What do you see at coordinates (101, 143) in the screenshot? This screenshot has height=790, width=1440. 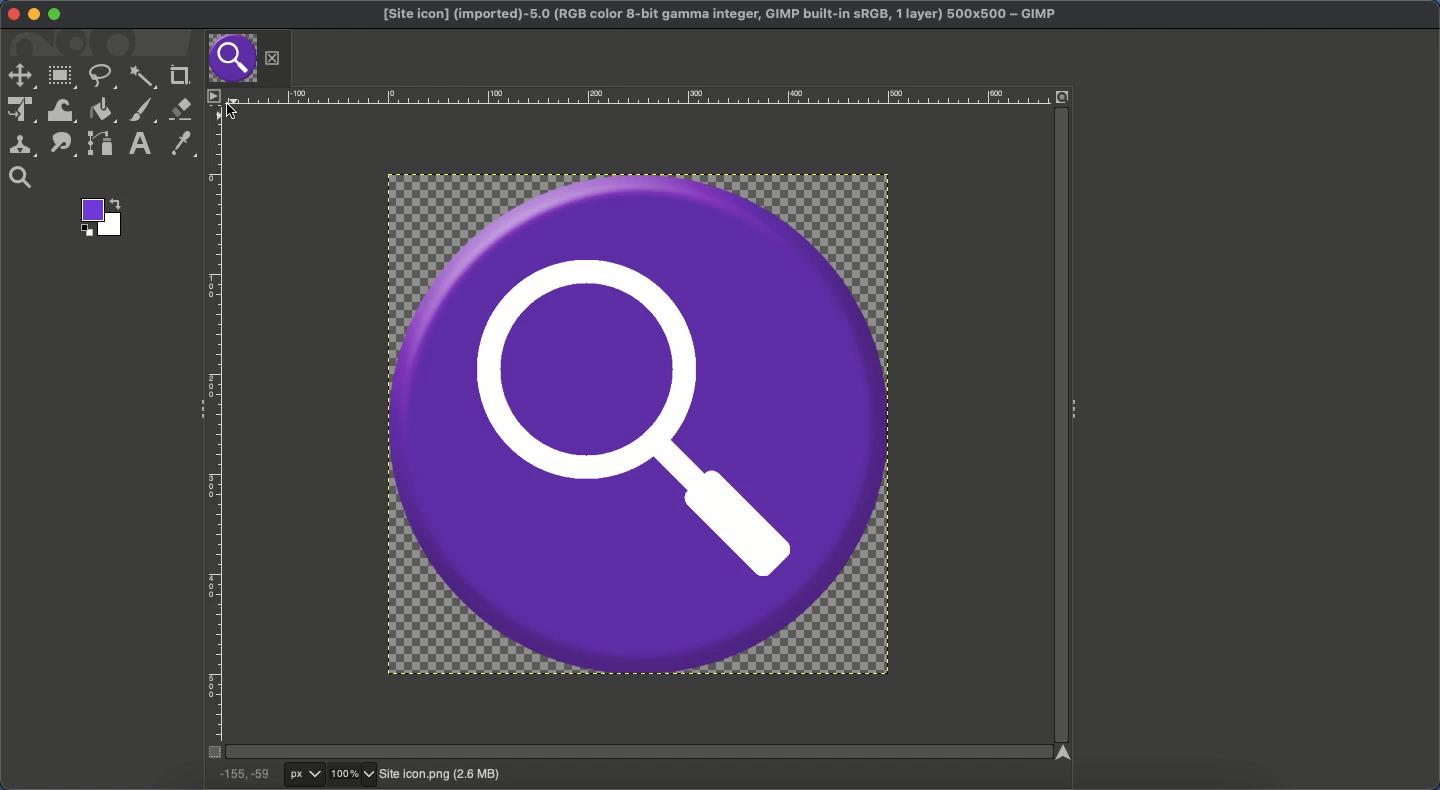 I see `Path` at bounding box center [101, 143].